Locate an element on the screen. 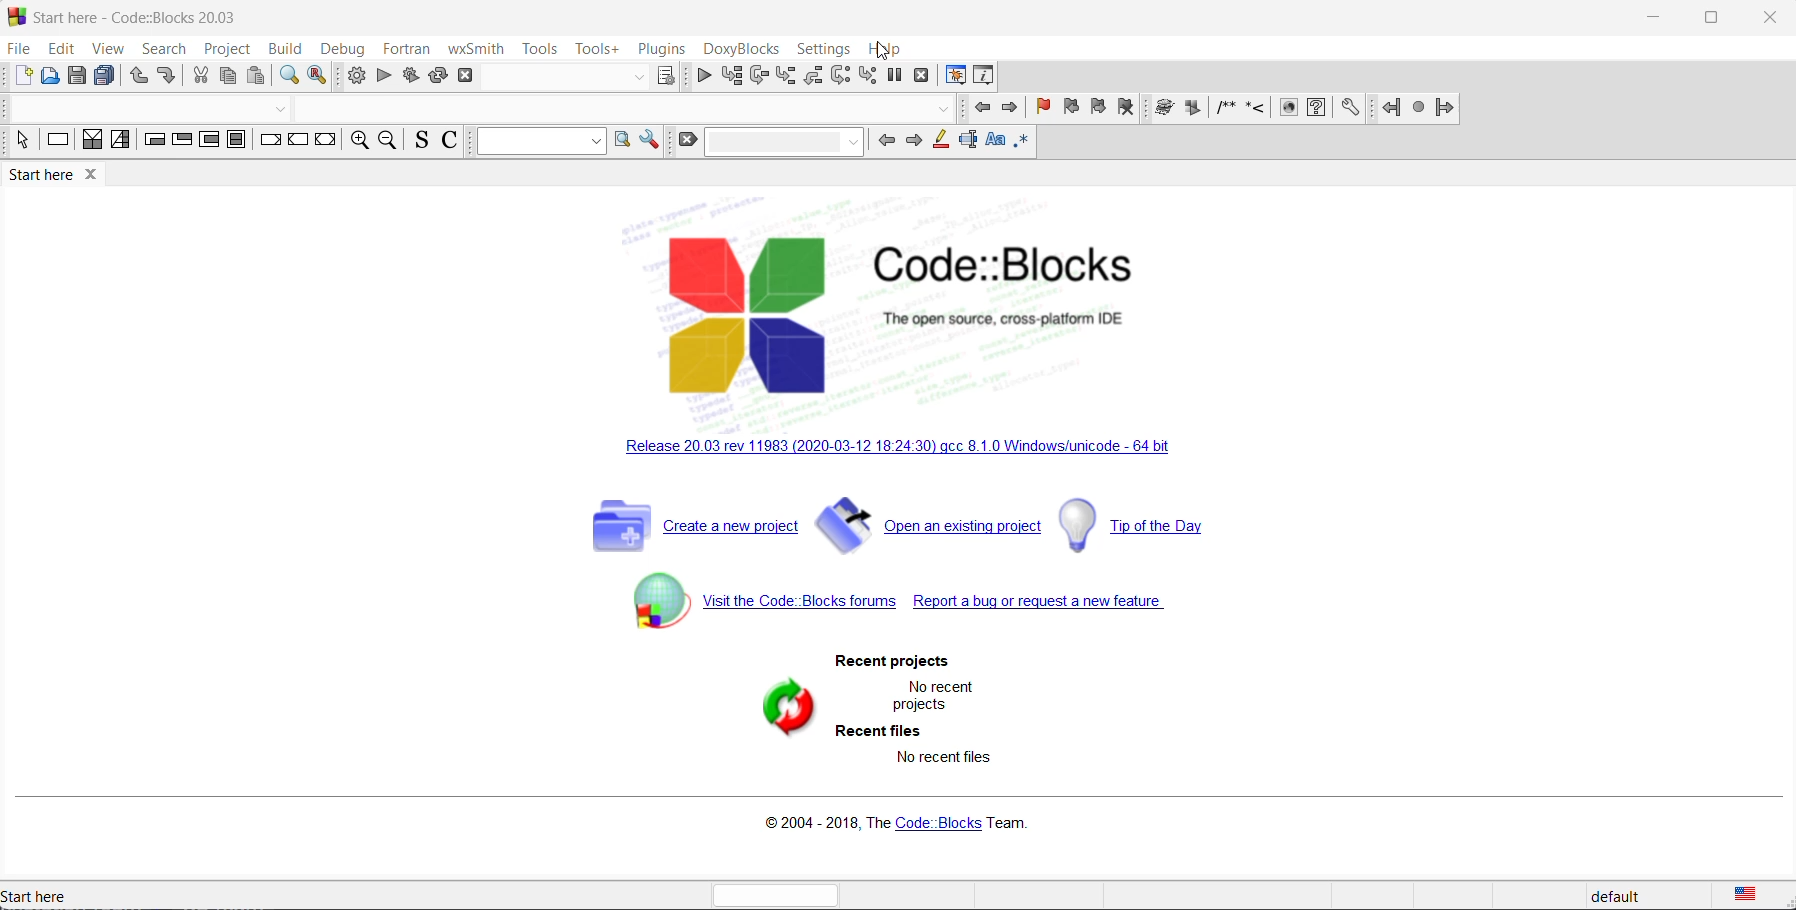  next instruction is located at coordinates (839, 76).